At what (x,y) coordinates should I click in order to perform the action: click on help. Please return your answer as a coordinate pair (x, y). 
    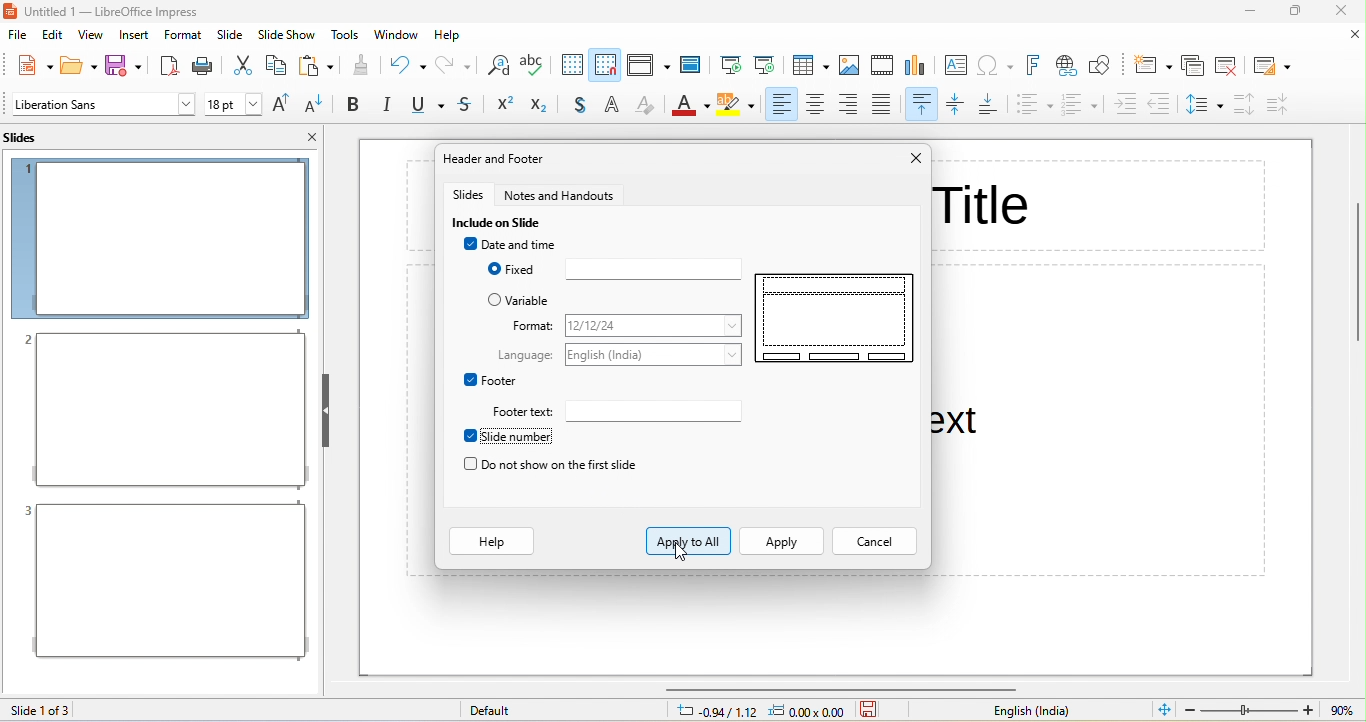
    Looking at the image, I should click on (493, 542).